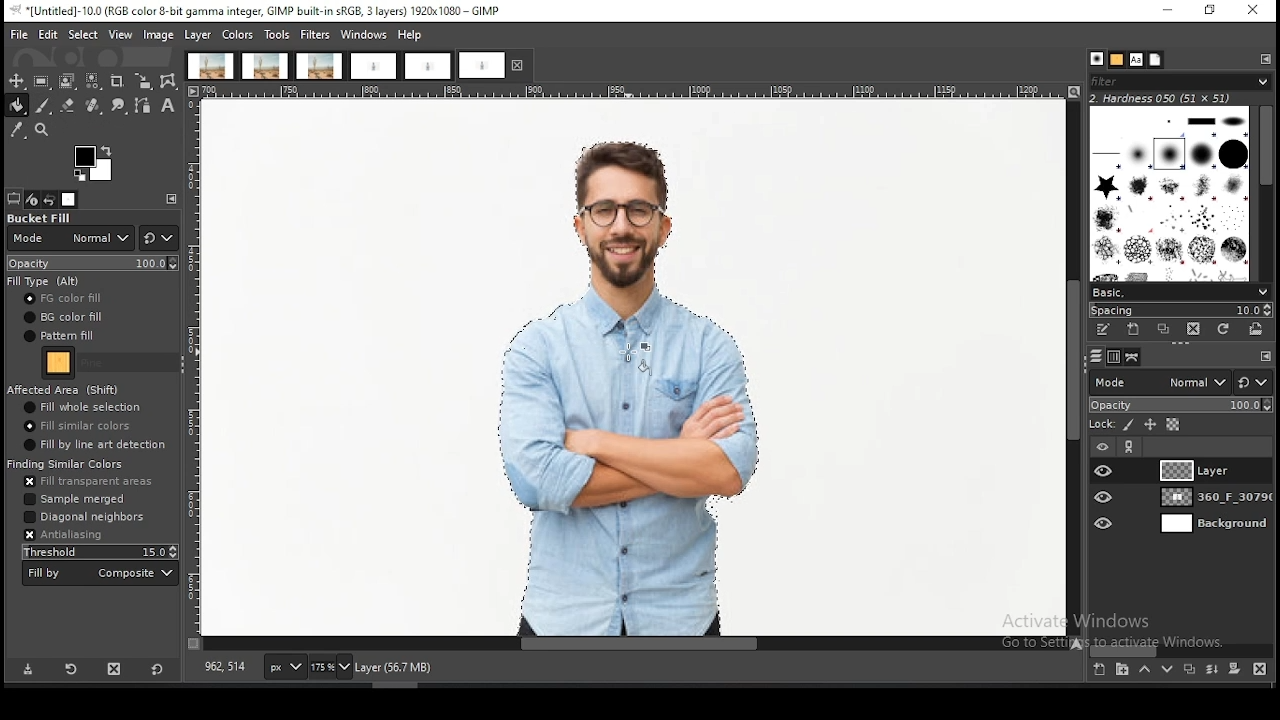  I want to click on fill type, so click(45, 281).